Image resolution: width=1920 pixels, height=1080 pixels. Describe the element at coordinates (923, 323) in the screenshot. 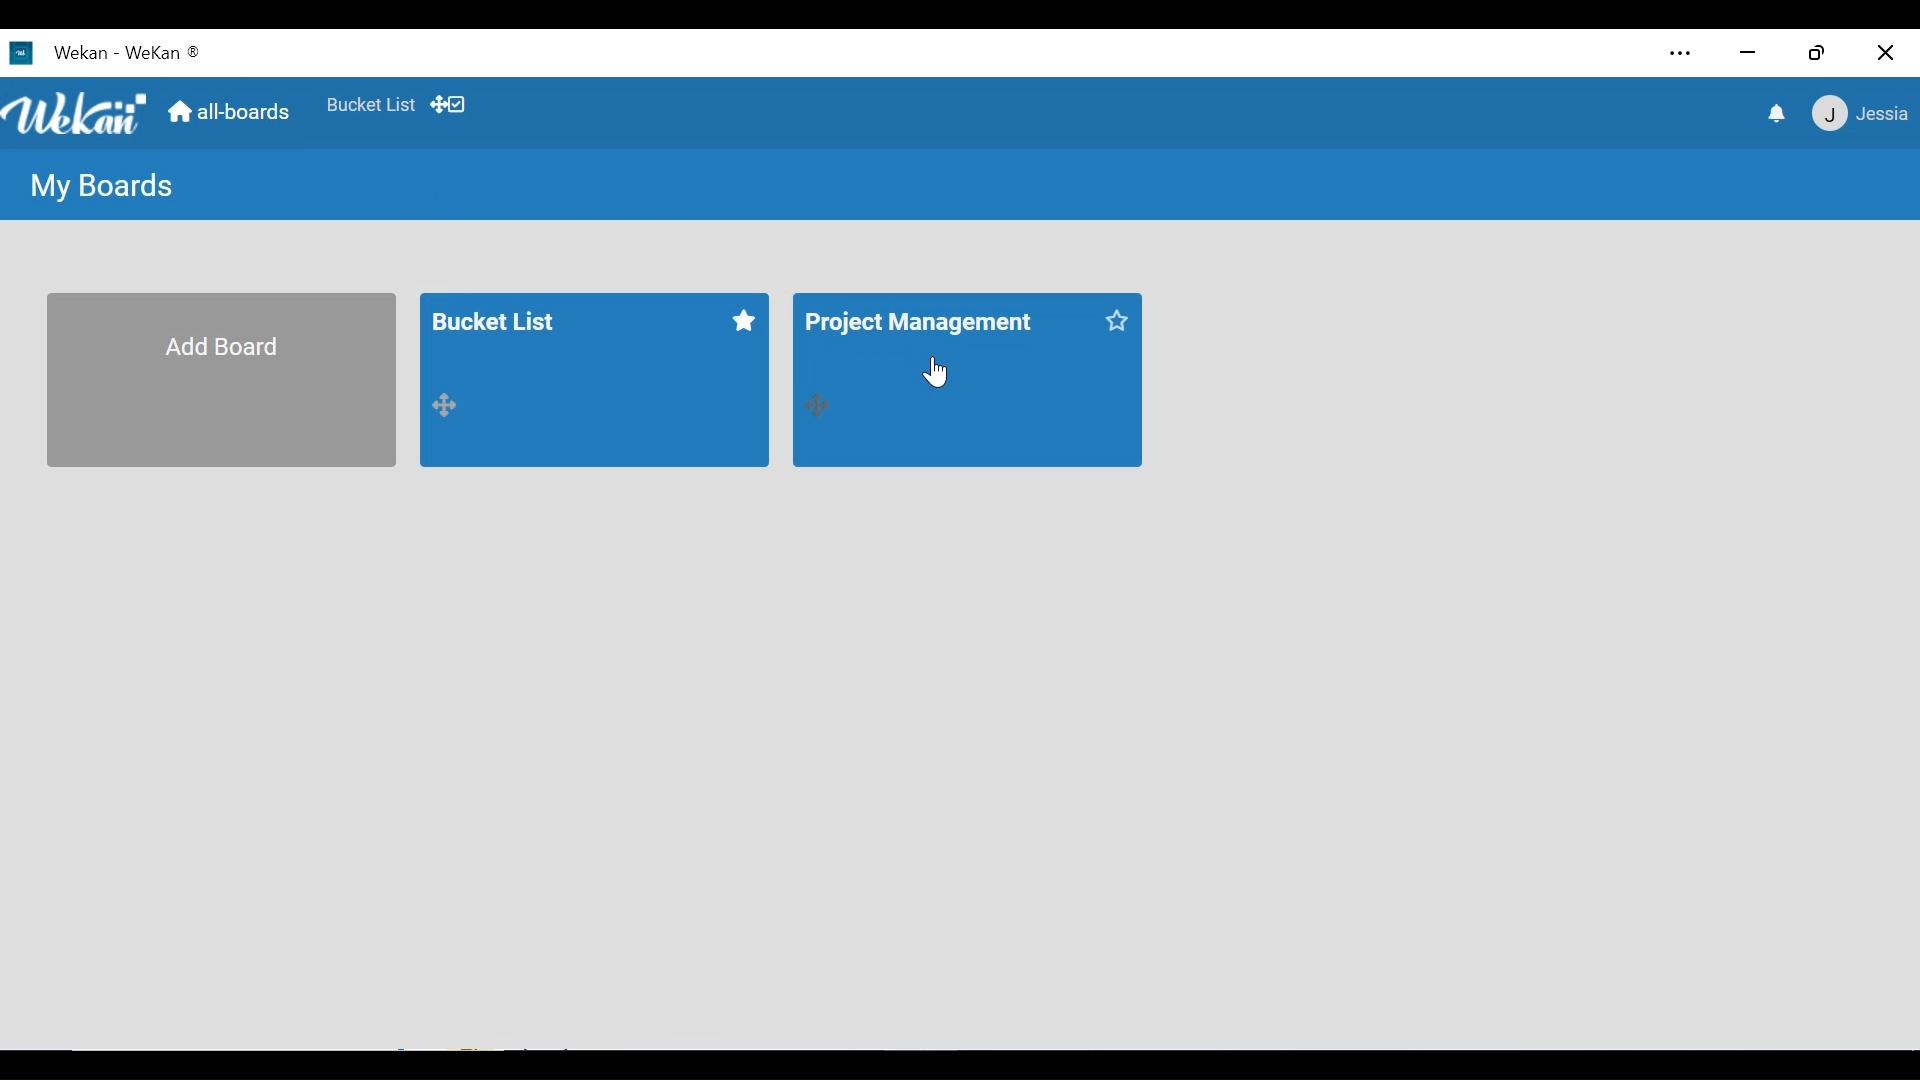

I see `Project Management` at that location.